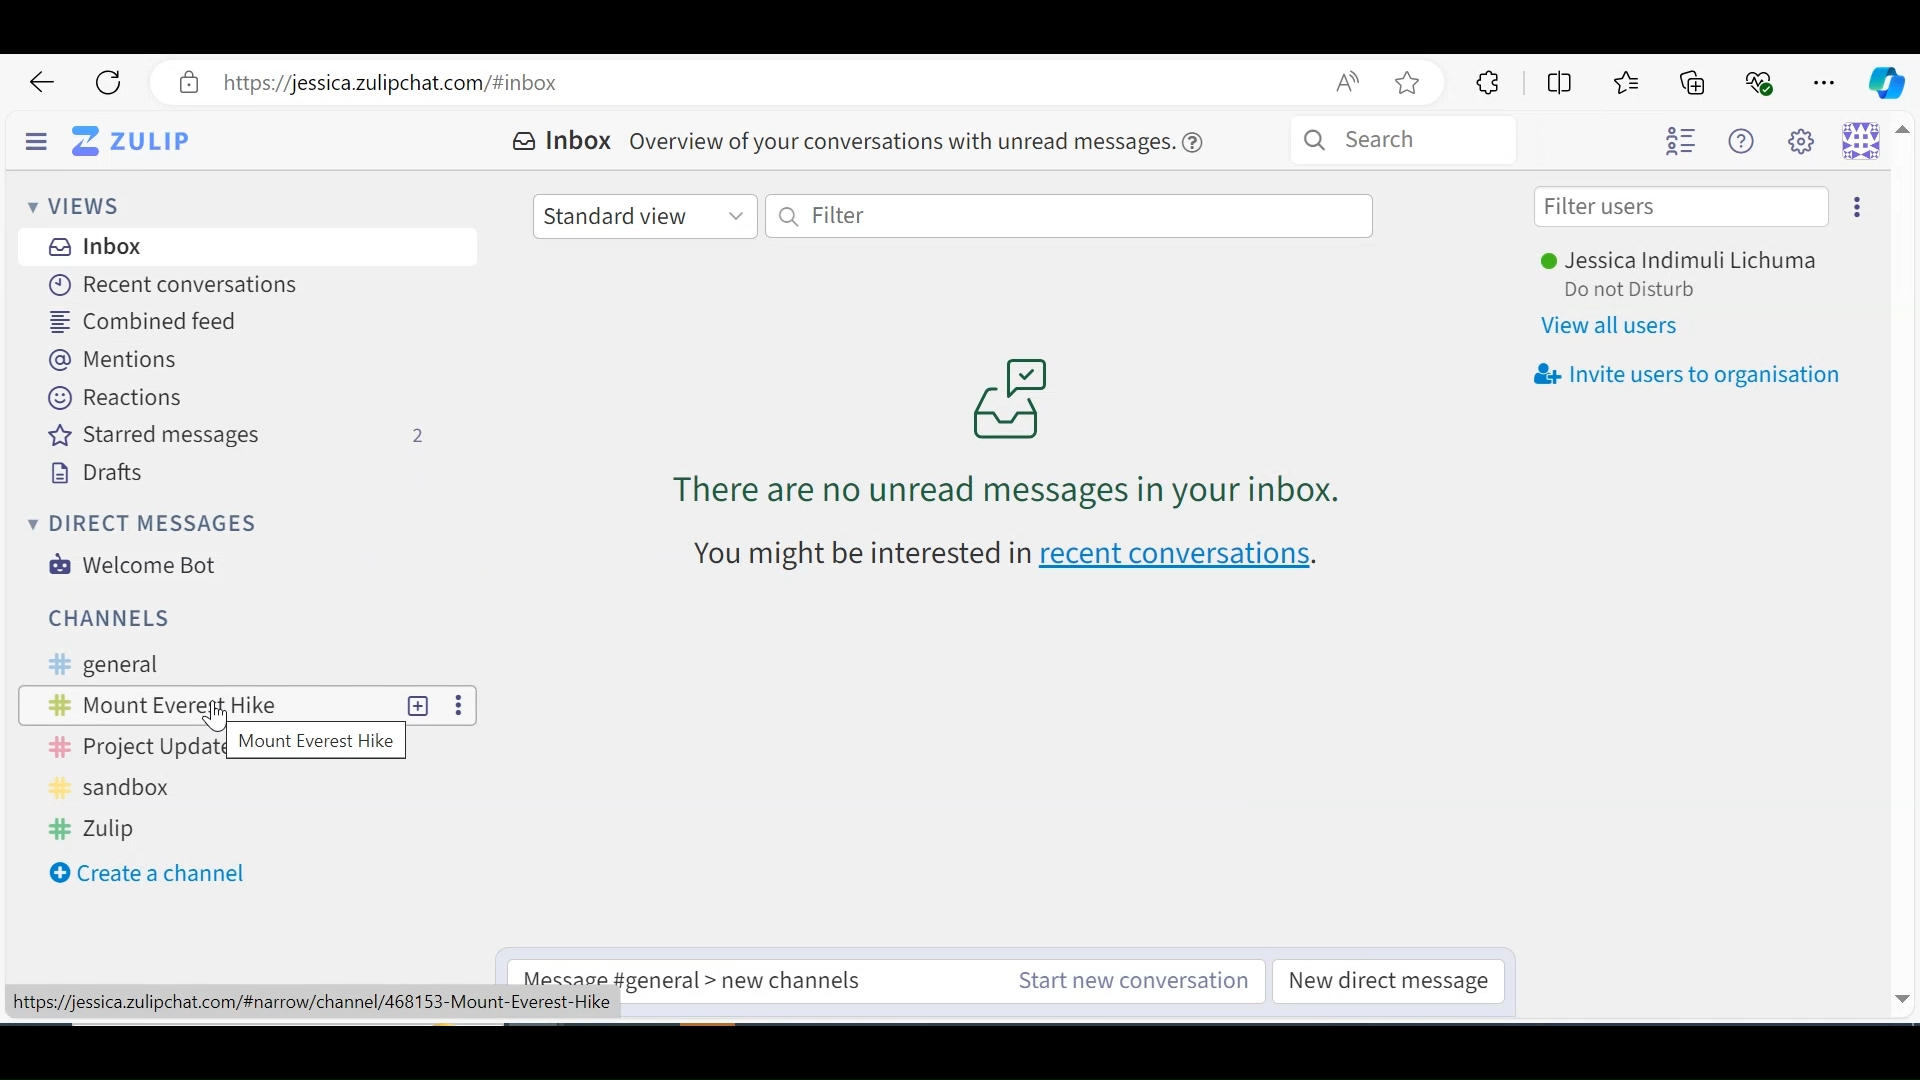  What do you see at coordinates (1007, 430) in the screenshot?
I see `unread messages` at bounding box center [1007, 430].